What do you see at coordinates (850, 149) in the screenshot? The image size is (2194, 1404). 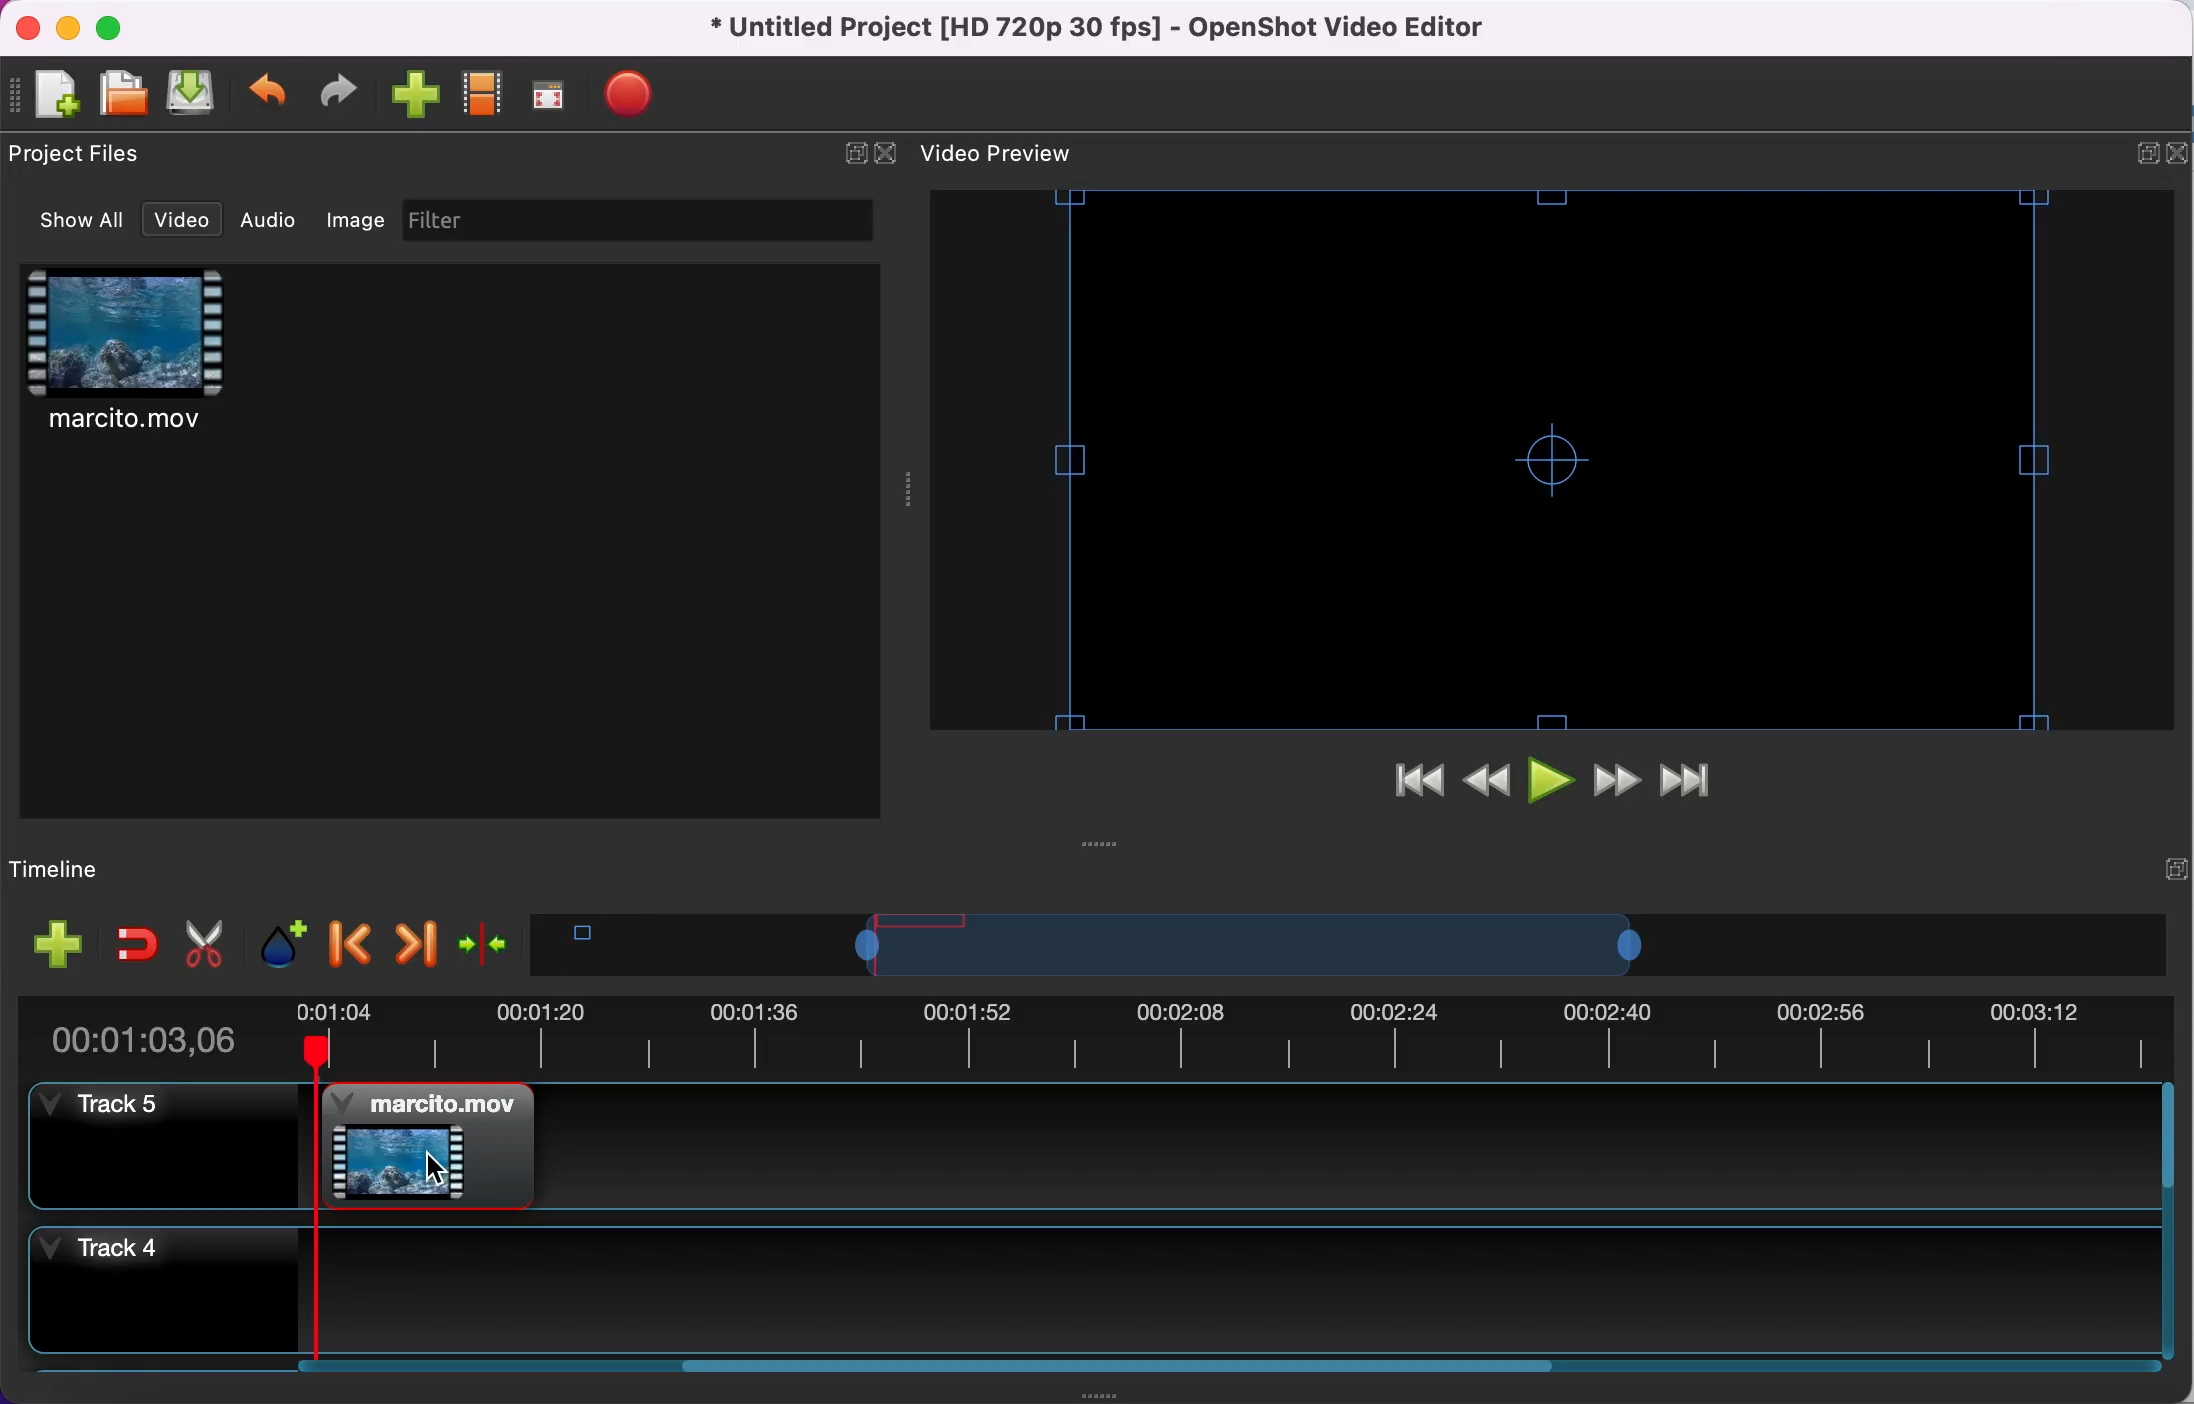 I see `expand/hide` at bounding box center [850, 149].